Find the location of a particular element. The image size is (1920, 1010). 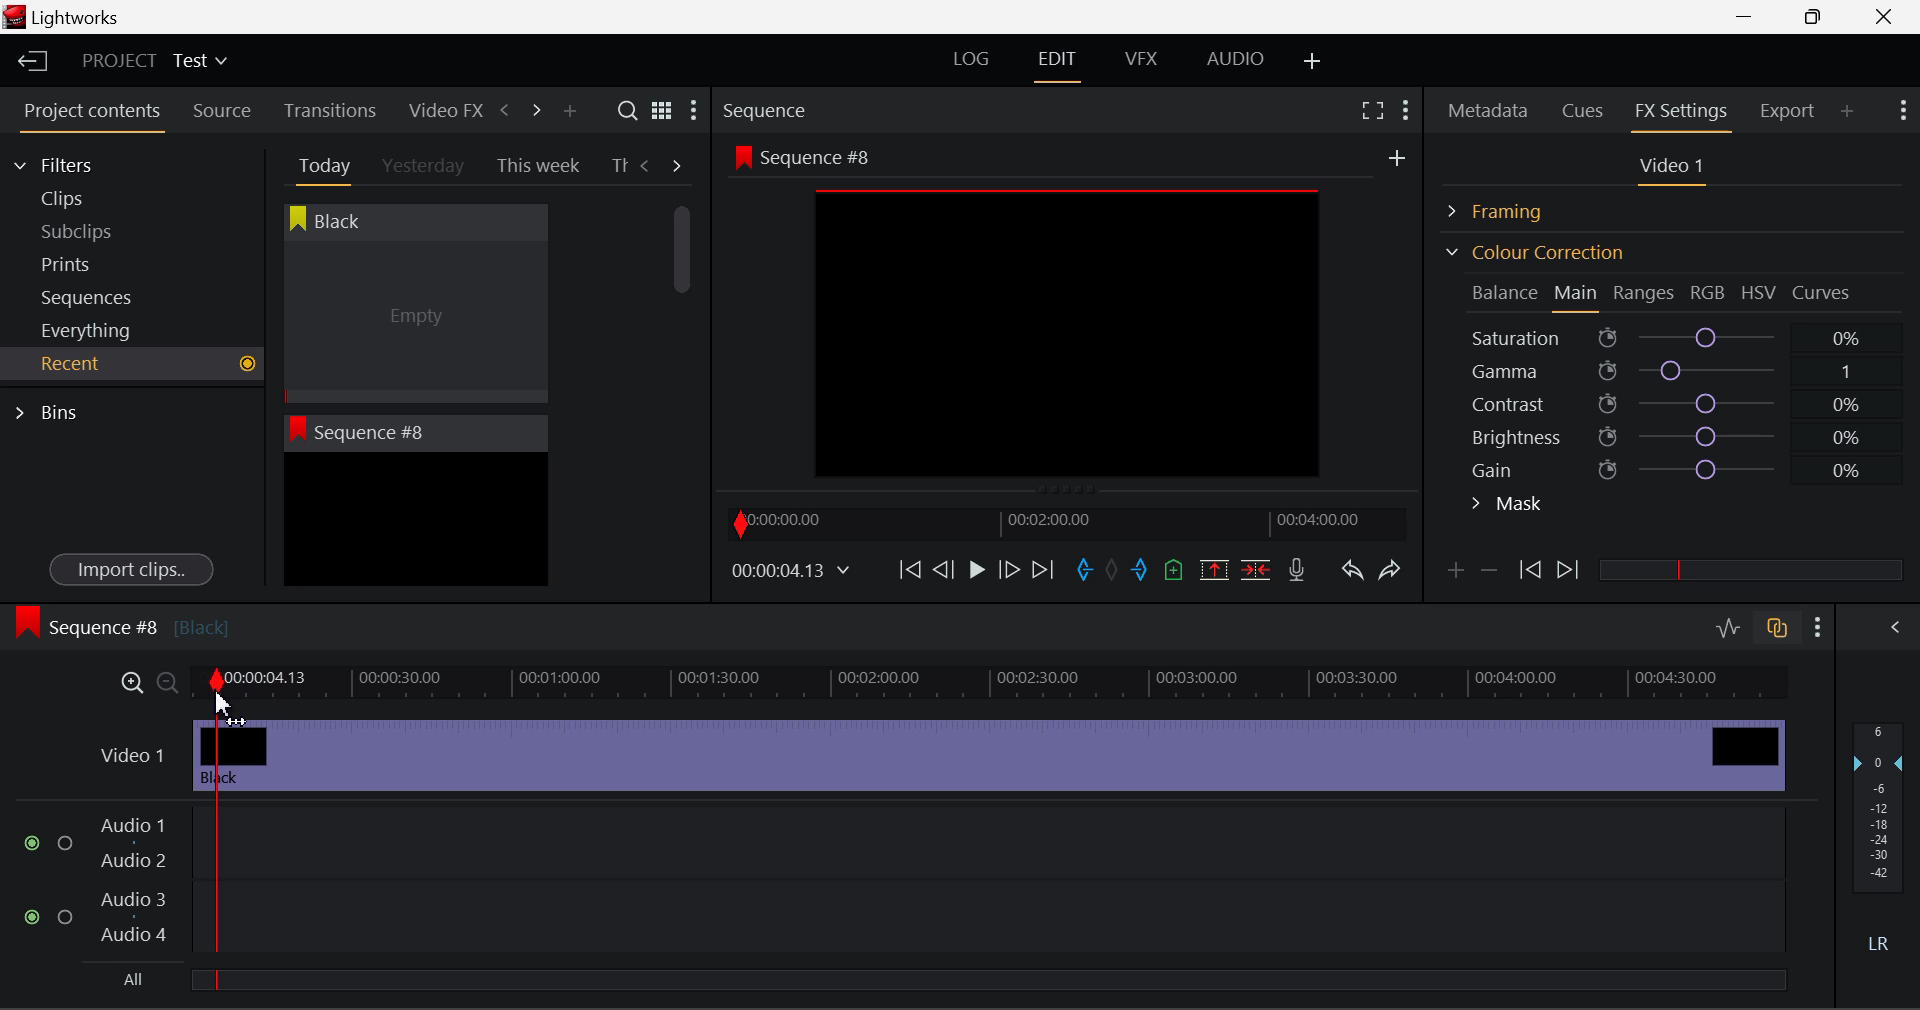

Go Back is located at coordinates (946, 568).